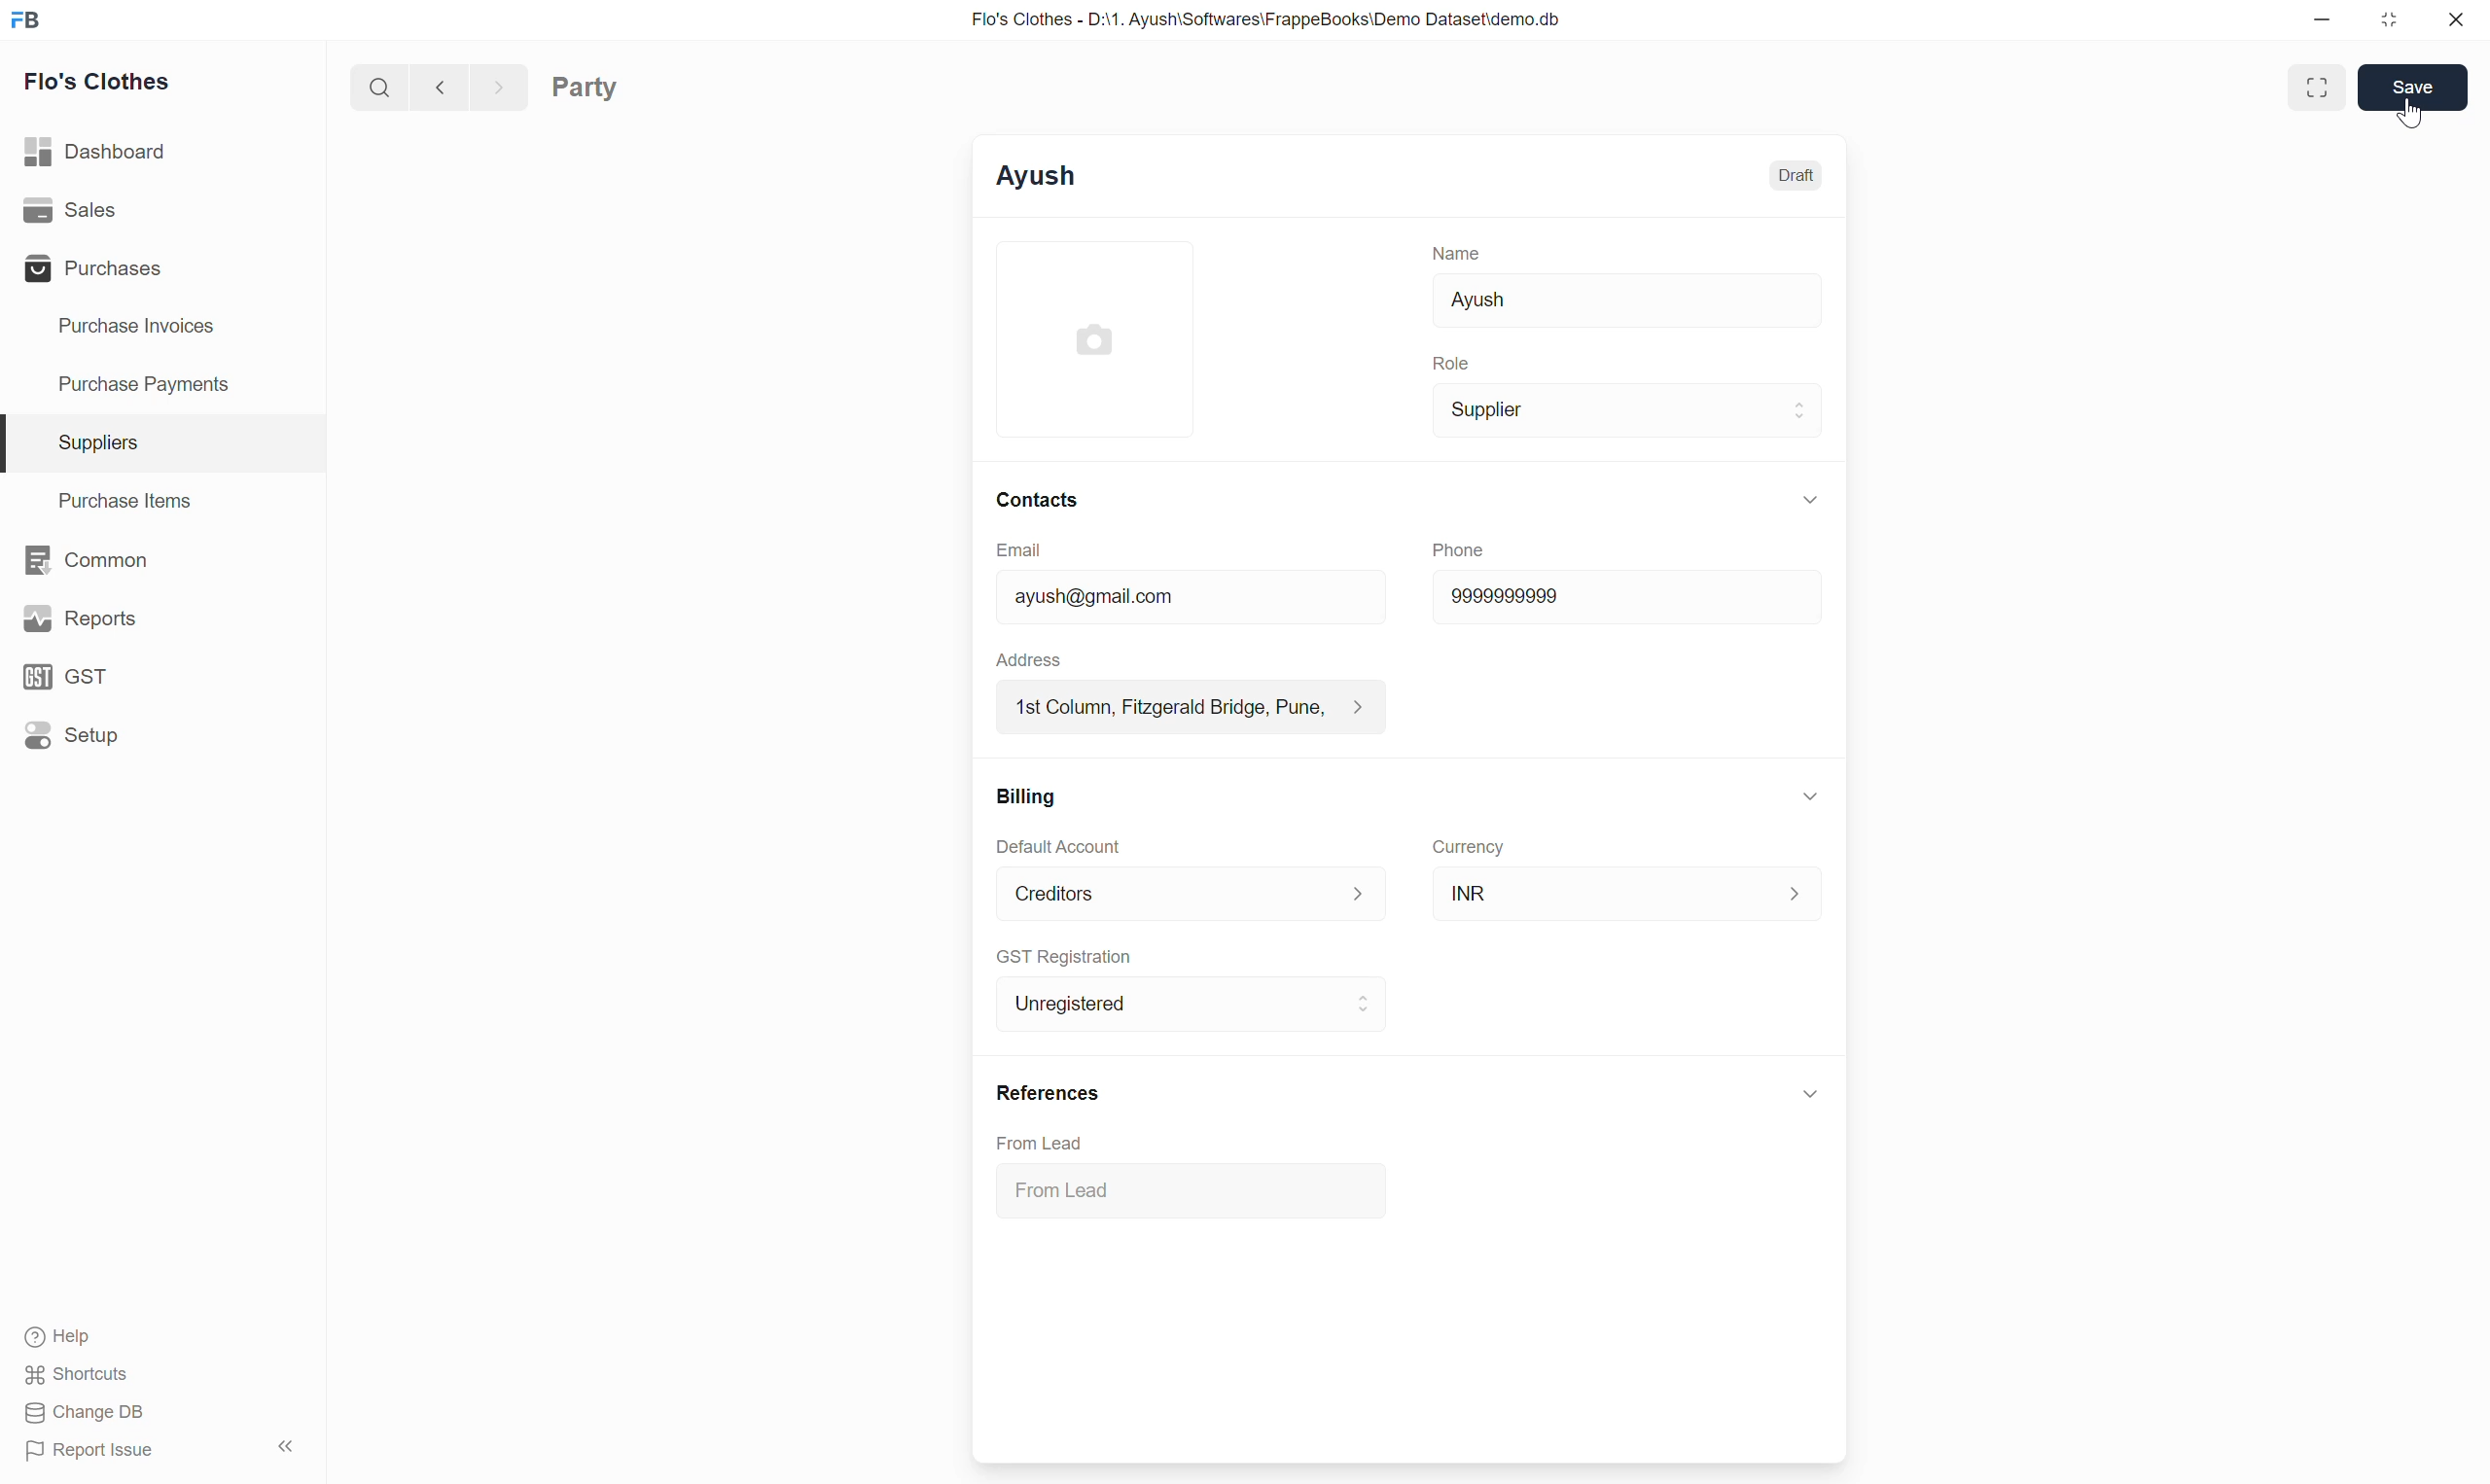 The image size is (2490, 1484). I want to click on References, so click(1050, 1093).